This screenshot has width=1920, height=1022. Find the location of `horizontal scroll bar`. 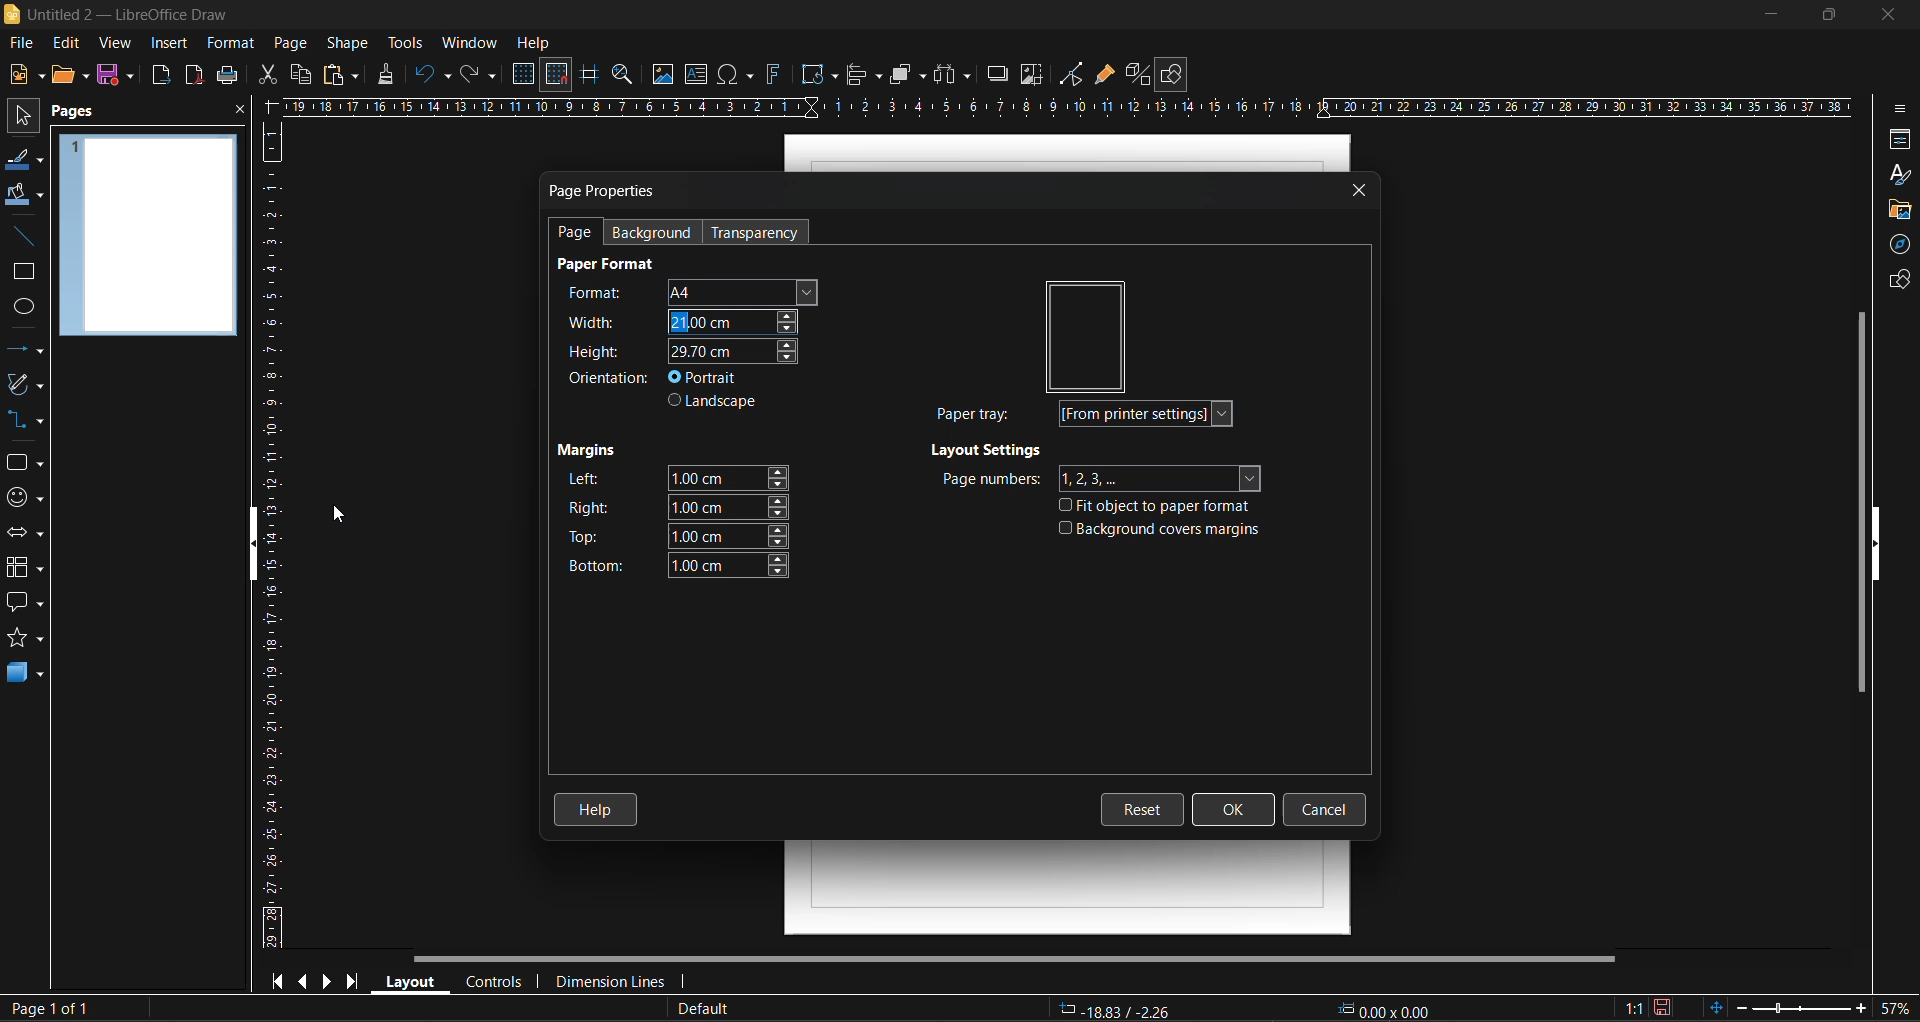

horizontal scroll bar is located at coordinates (1017, 958).